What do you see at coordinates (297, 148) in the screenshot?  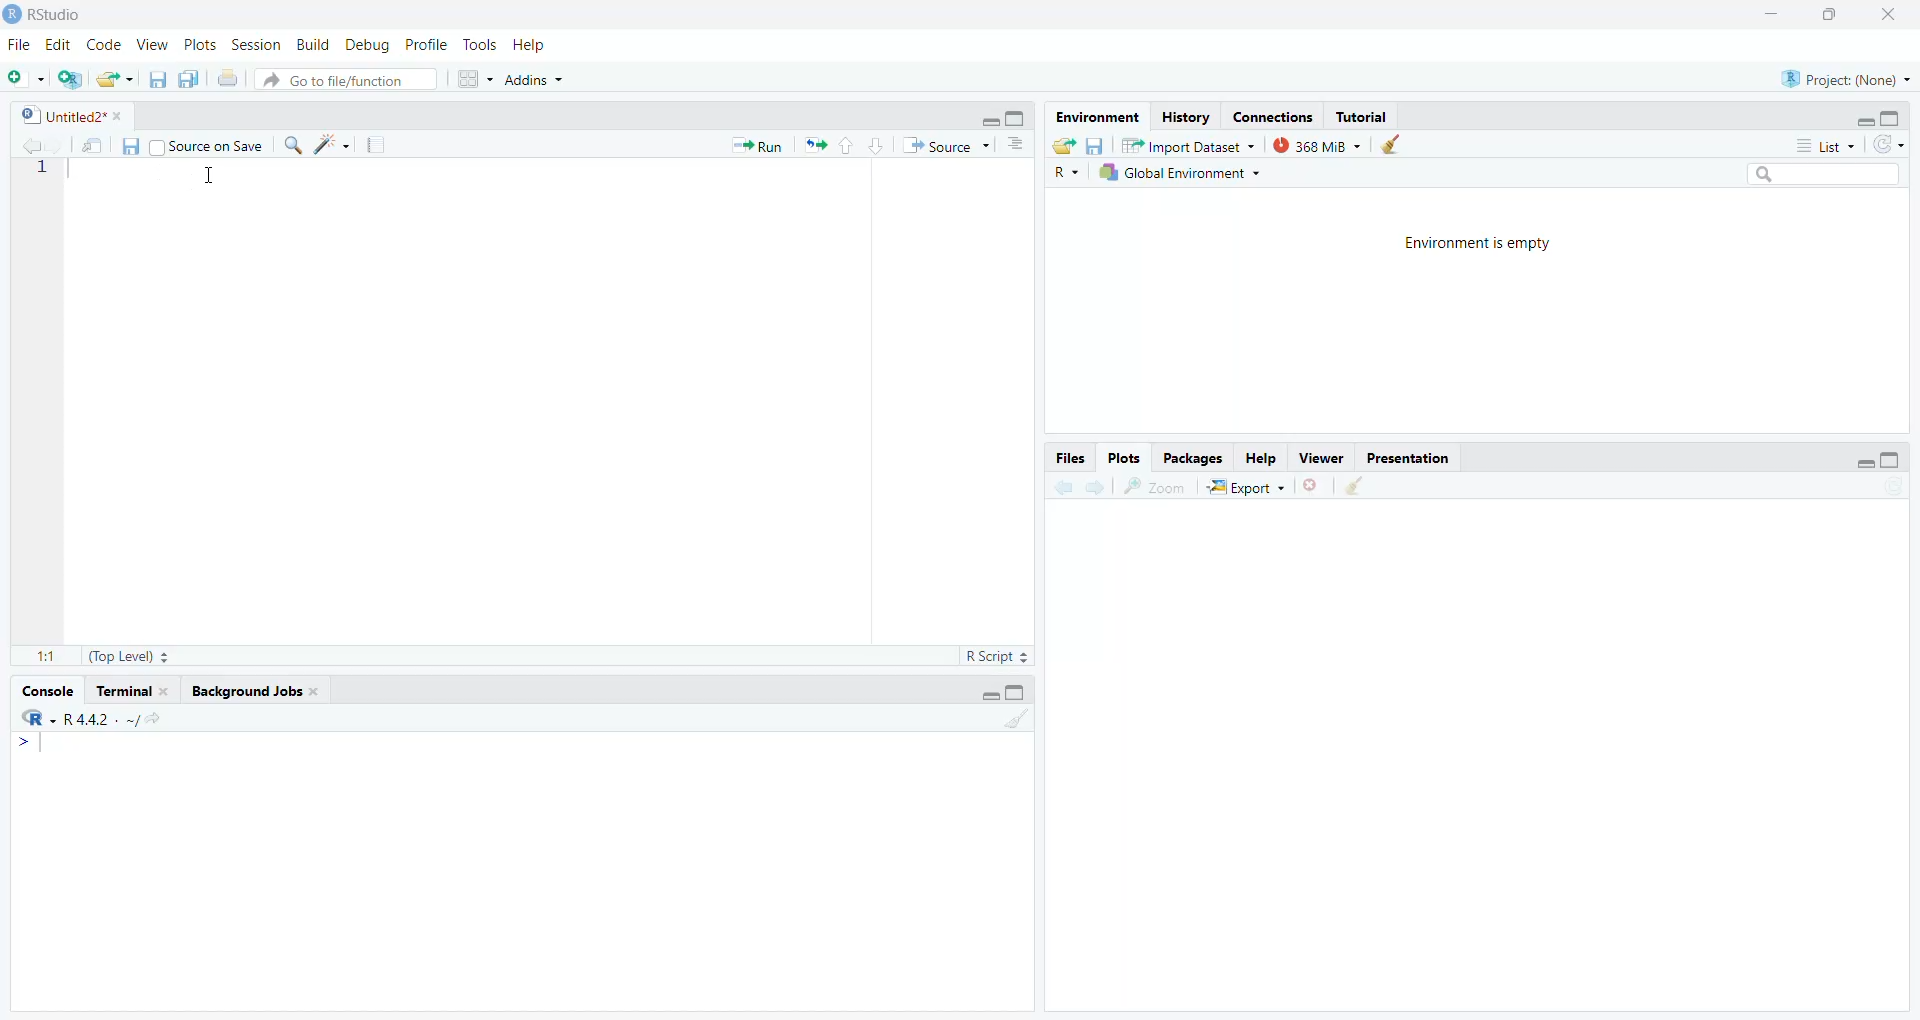 I see `search` at bounding box center [297, 148].